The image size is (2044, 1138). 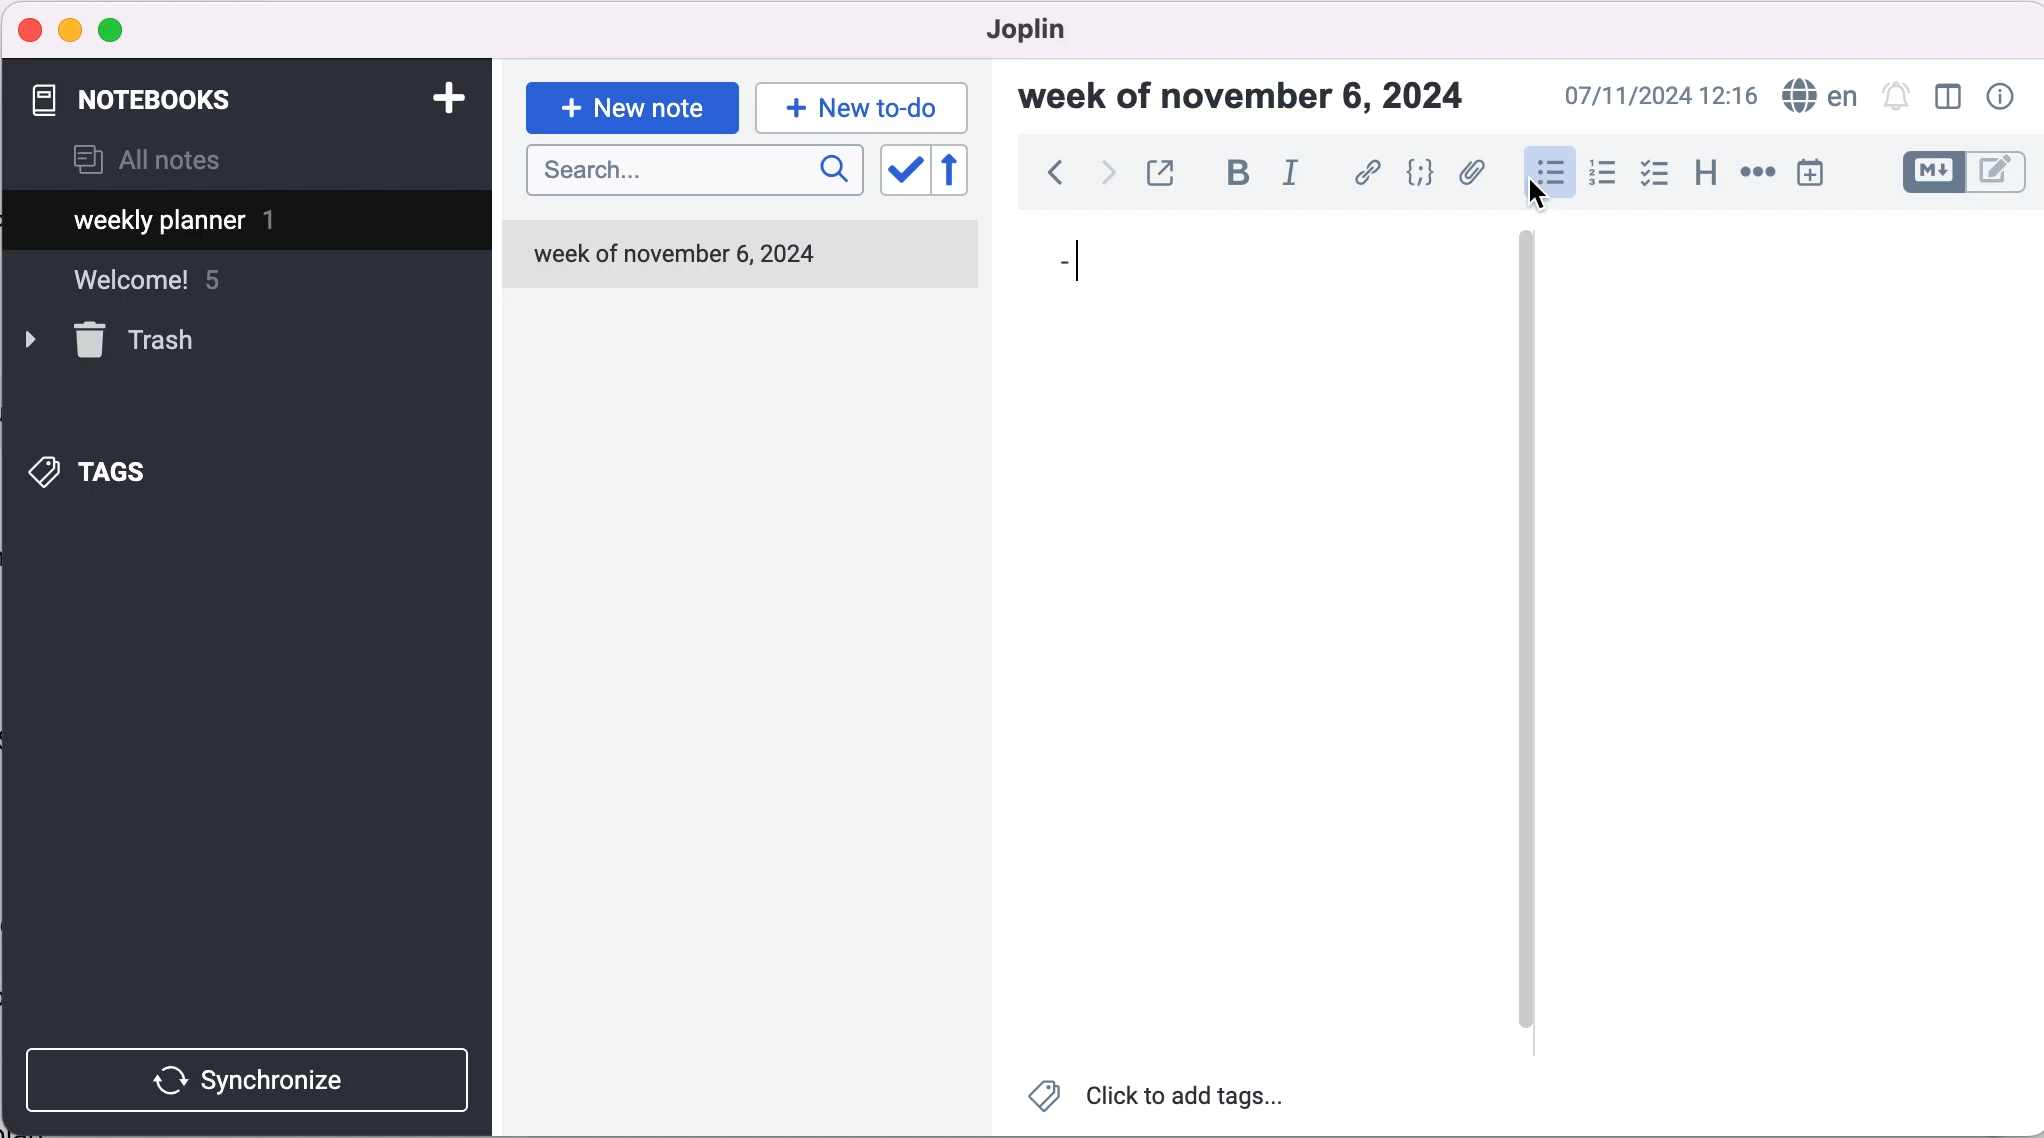 What do you see at coordinates (967, 174) in the screenshot?
I see `reverse sort order` at bounding box center [967, 174].